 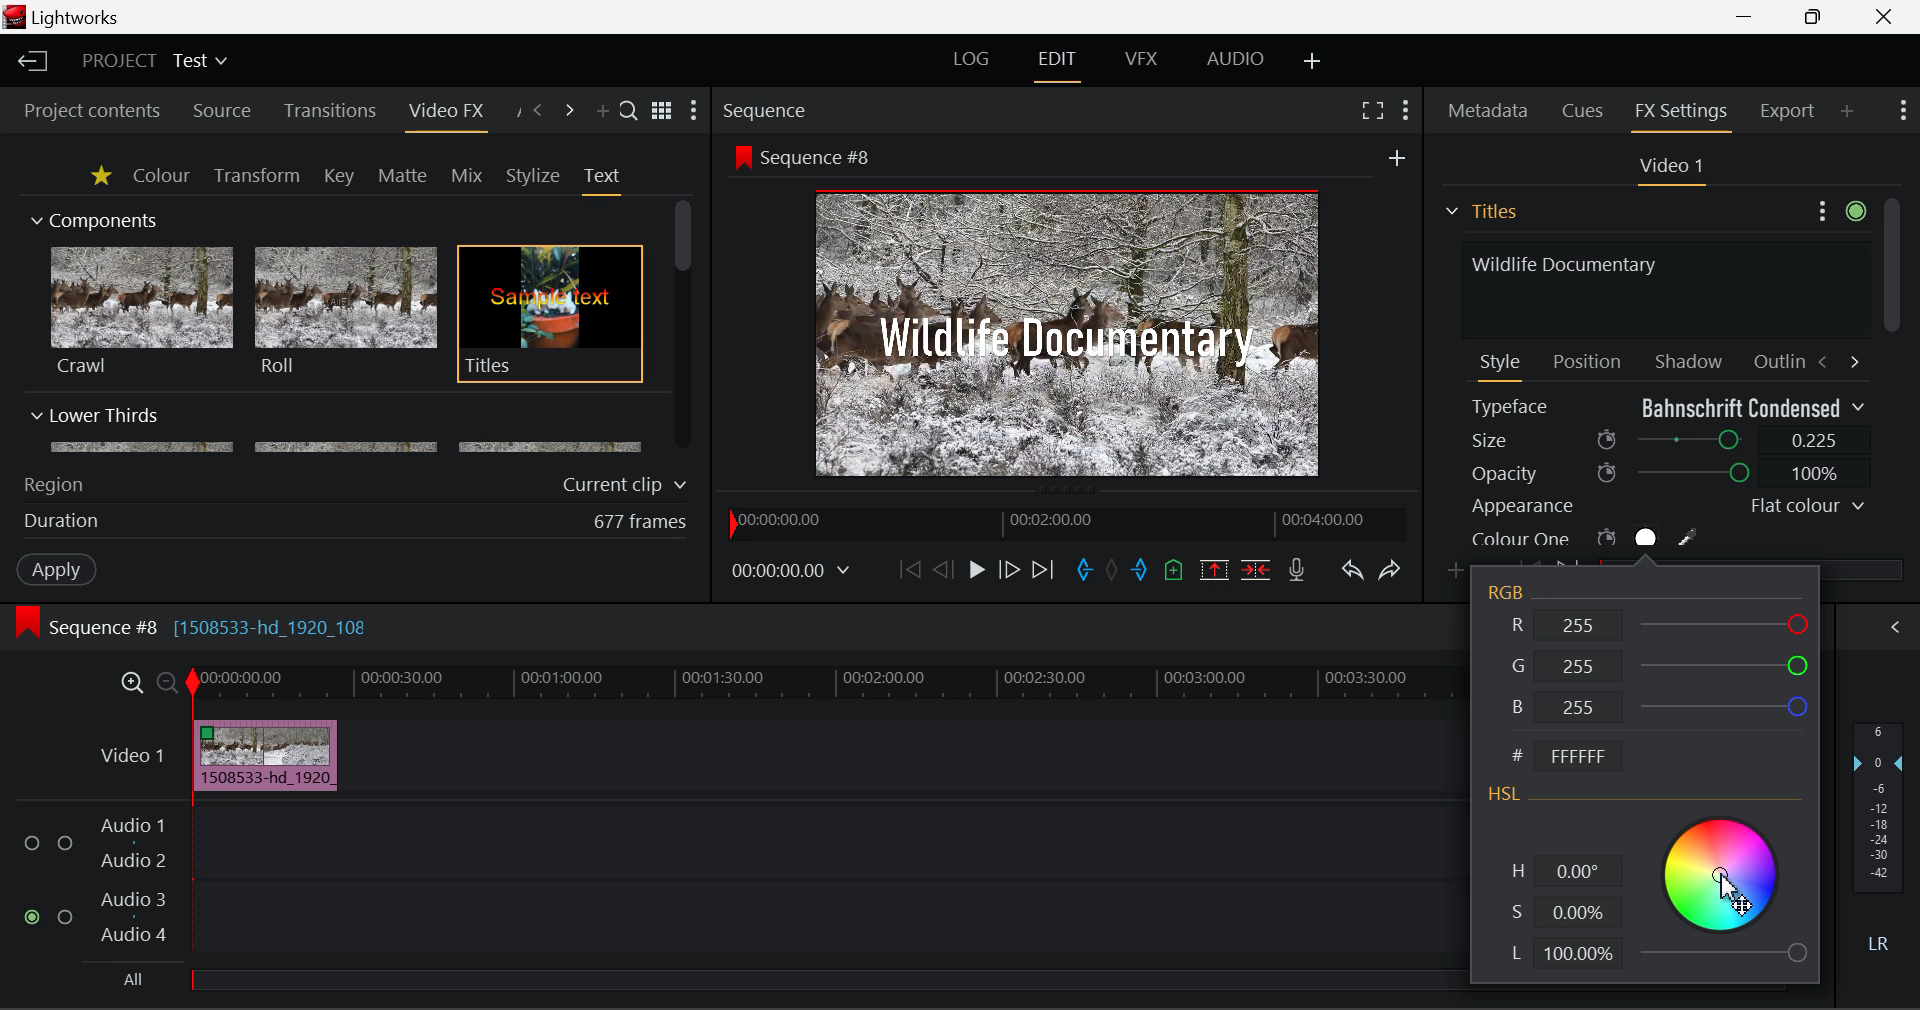 What do you see at coordinates (1585, 111) in the screenshot?
I see `Cues` at bounding box center [1585, 111].